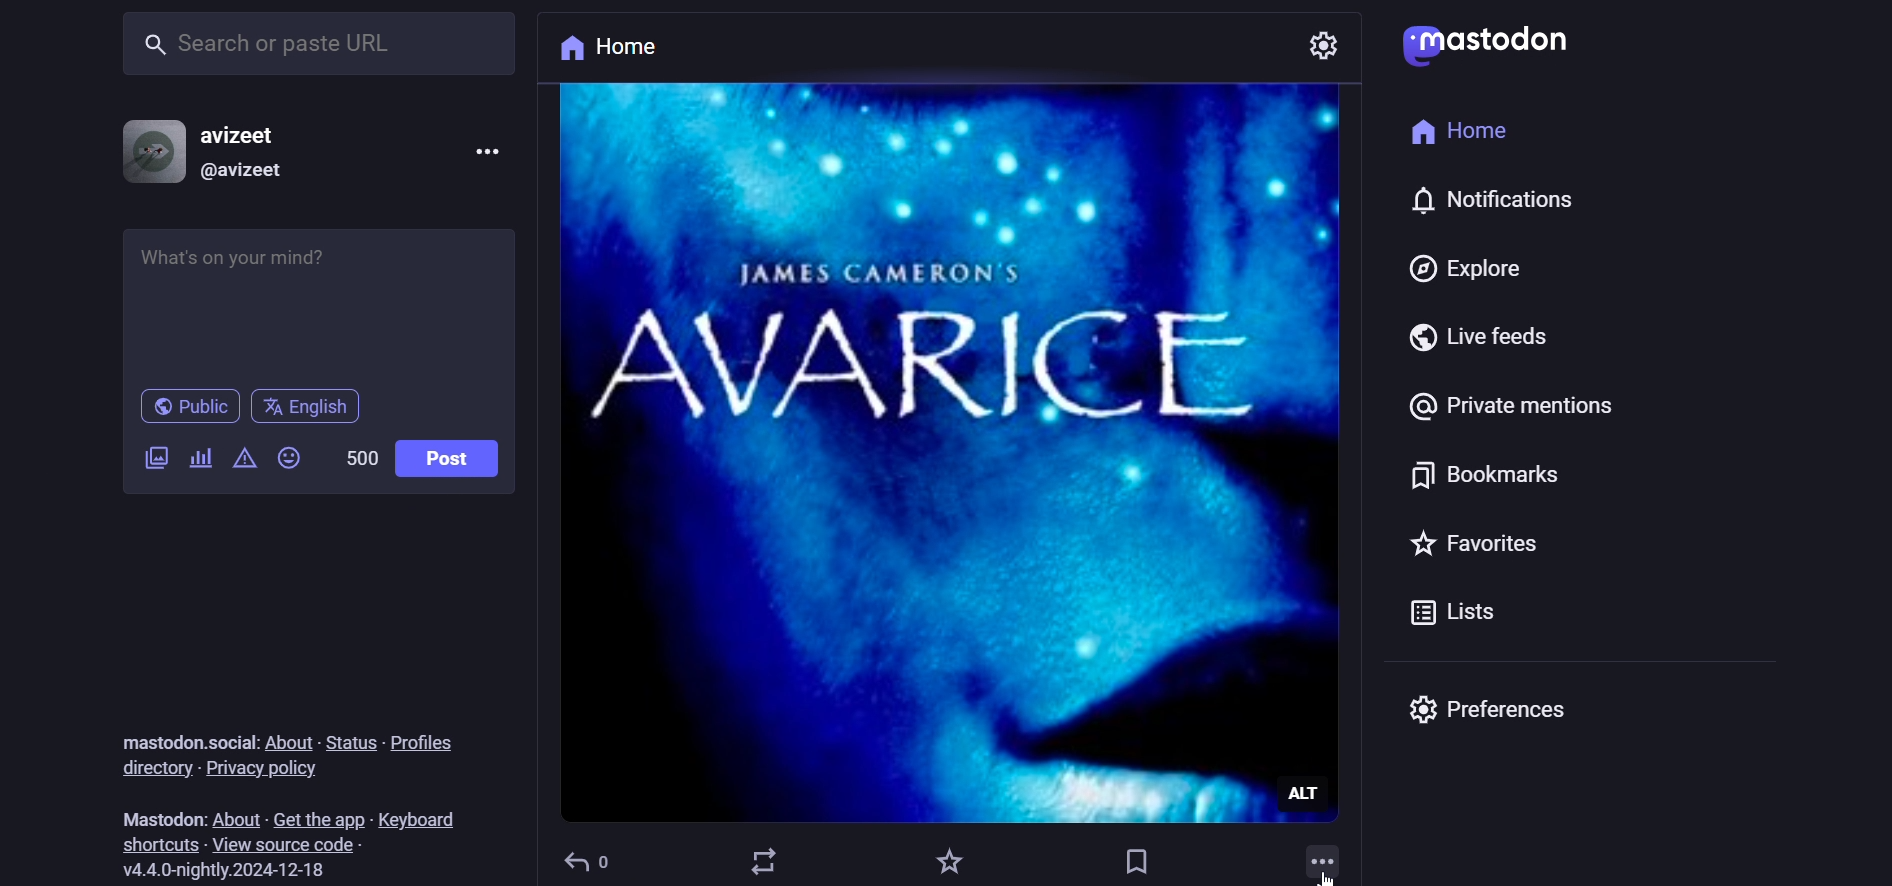 The width and height of the screenshot is (1892, 886). What do you see at coordinates (417, 818) in the screenshot?
I see `keyboard` at bounding box center [417, 818].